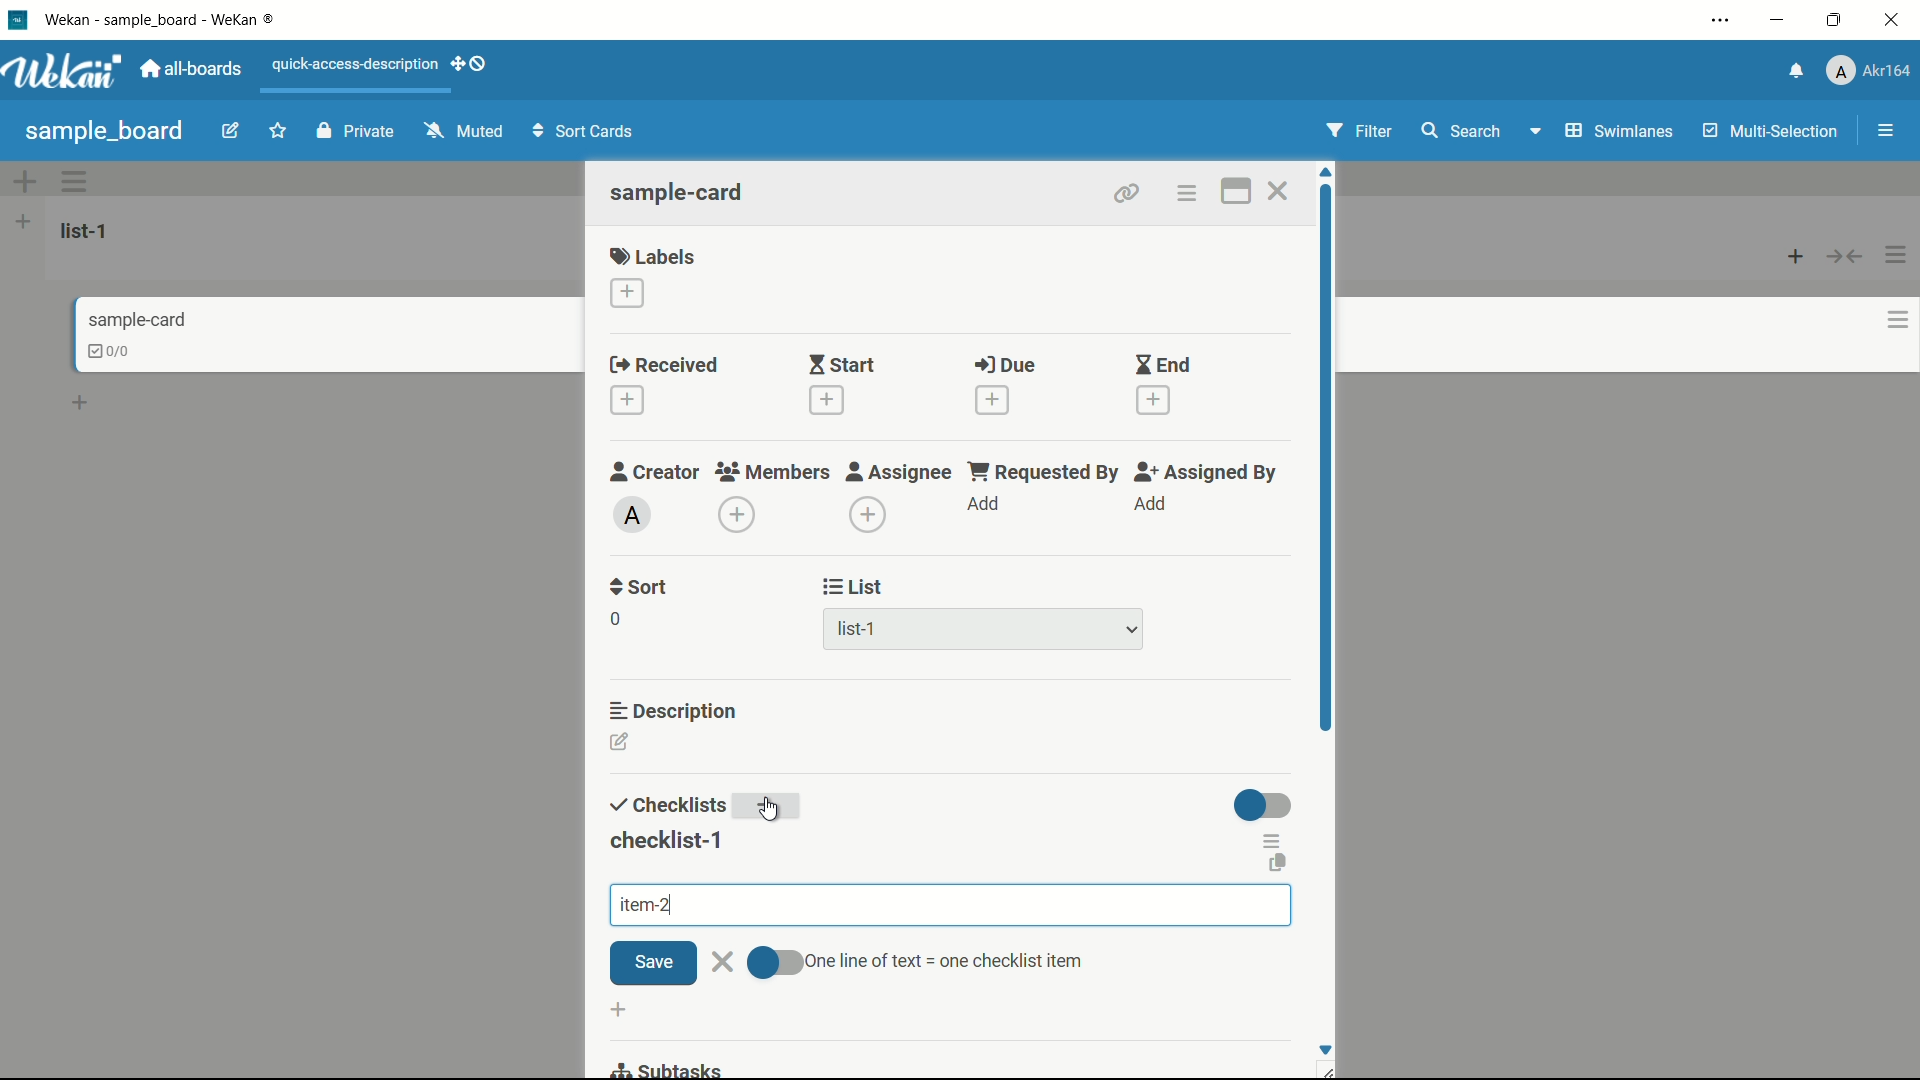  What do you see at coordinates (1360, 132) in the screenshot?
I see `filter` at bounding box center [1360, 132].